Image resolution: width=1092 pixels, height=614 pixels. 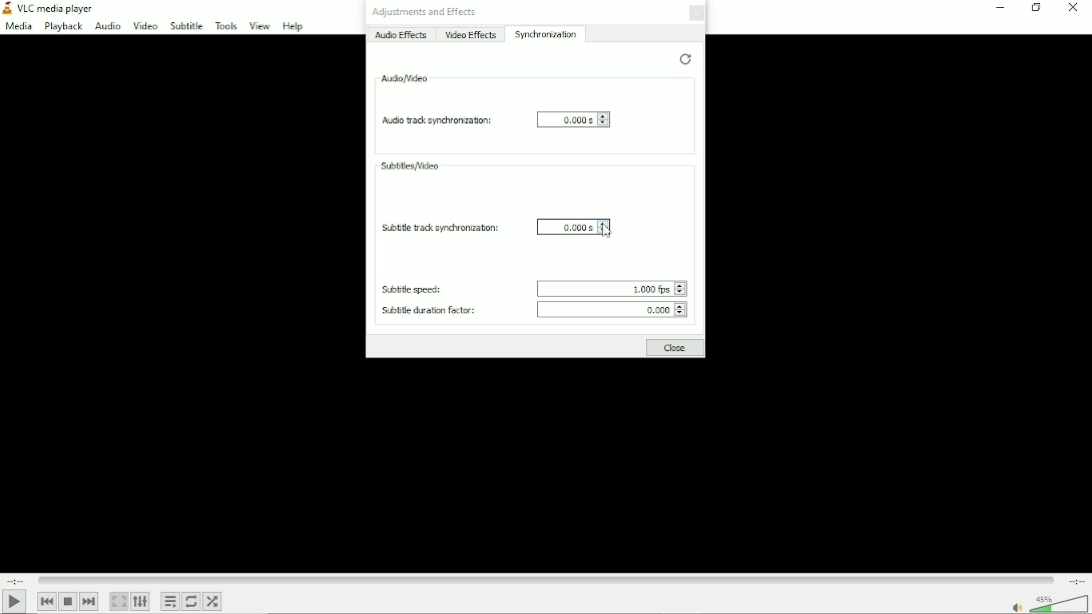 What do you see at coordinates (433, 120) in the screenshot?
I see `Audio track synchronization` at bounding box center [433, 120].